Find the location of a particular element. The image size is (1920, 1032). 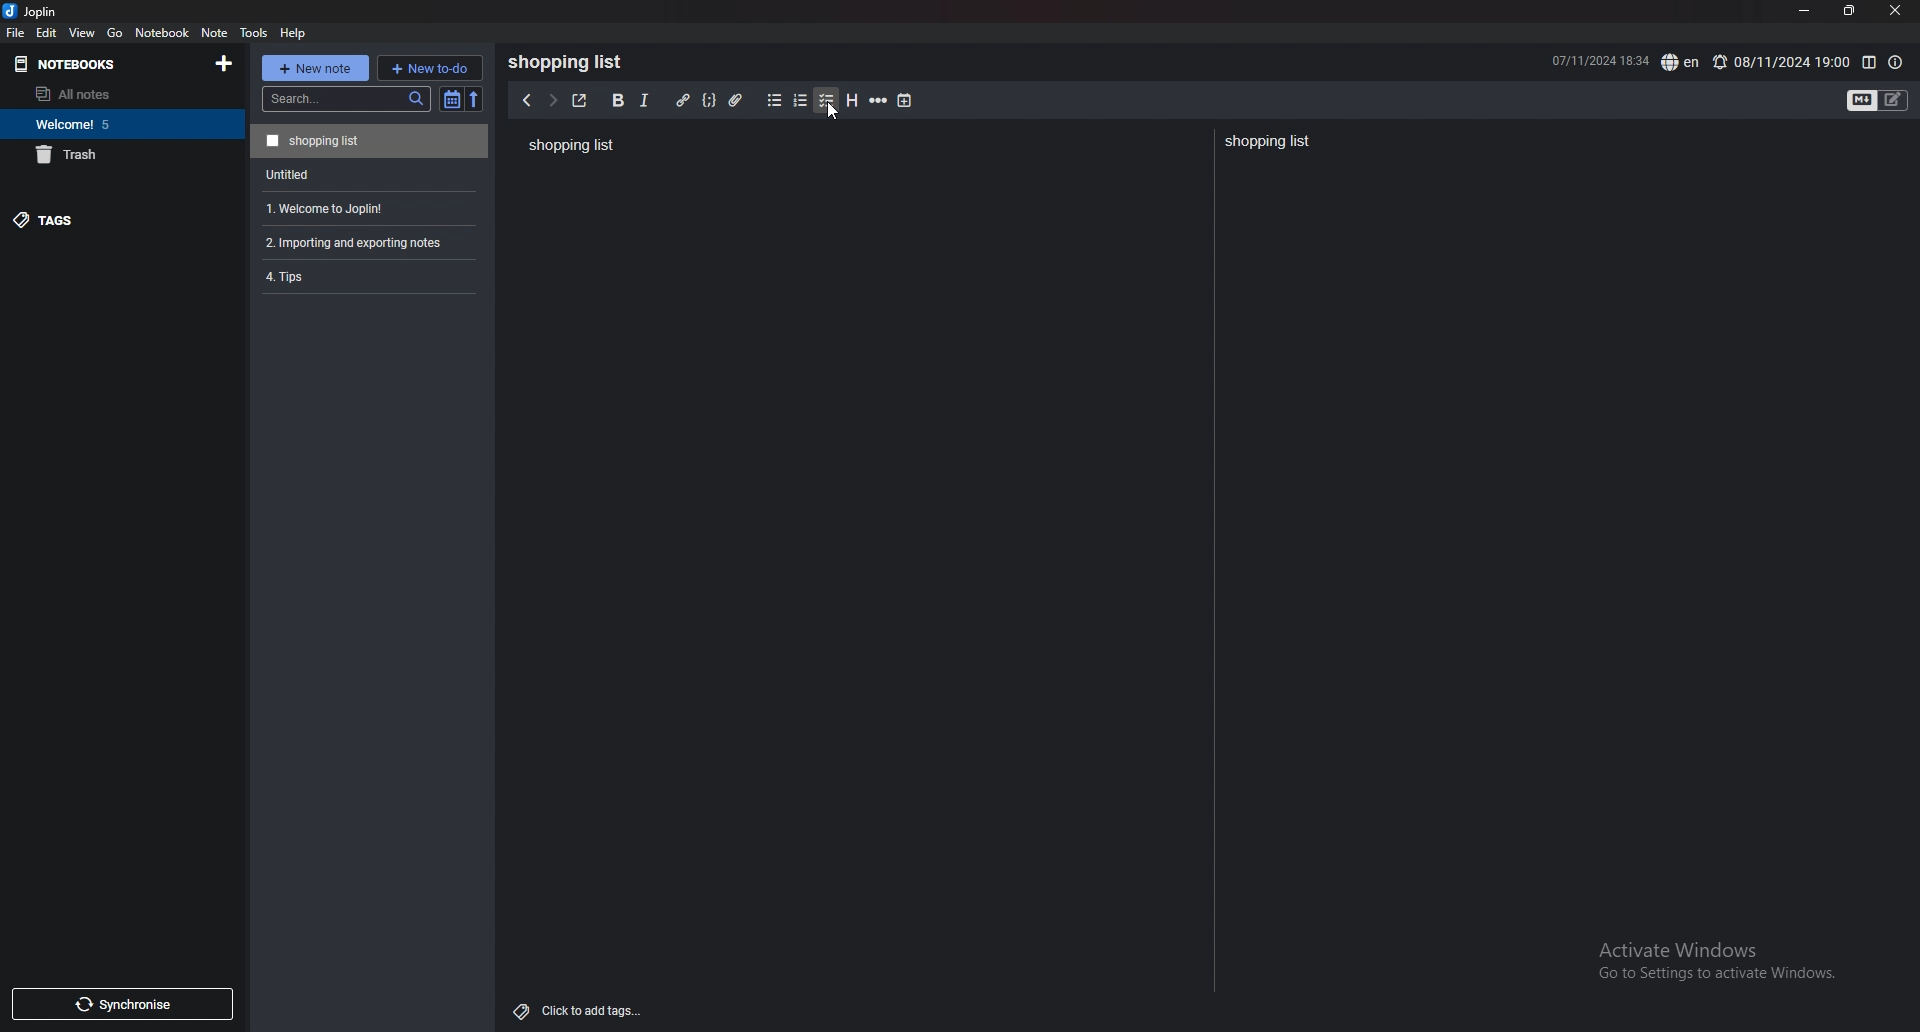

horizontal rule is located at coordinates (878, 101).